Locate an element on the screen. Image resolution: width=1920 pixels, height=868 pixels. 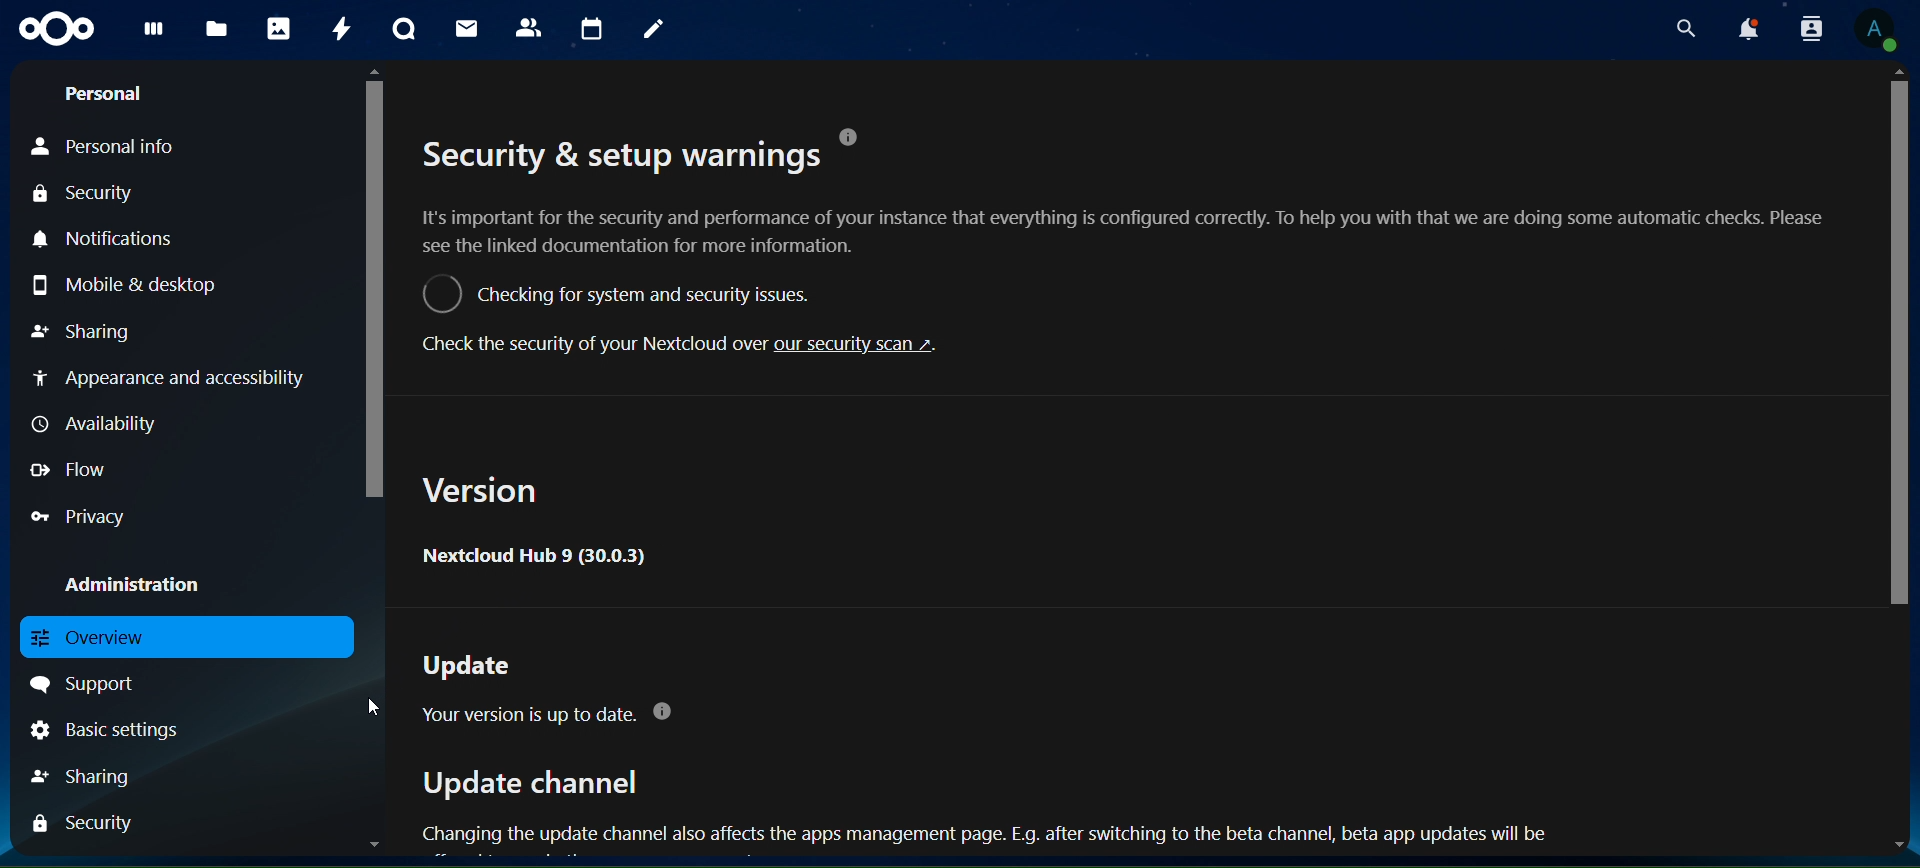
activity is located at coordinates (338, 29).